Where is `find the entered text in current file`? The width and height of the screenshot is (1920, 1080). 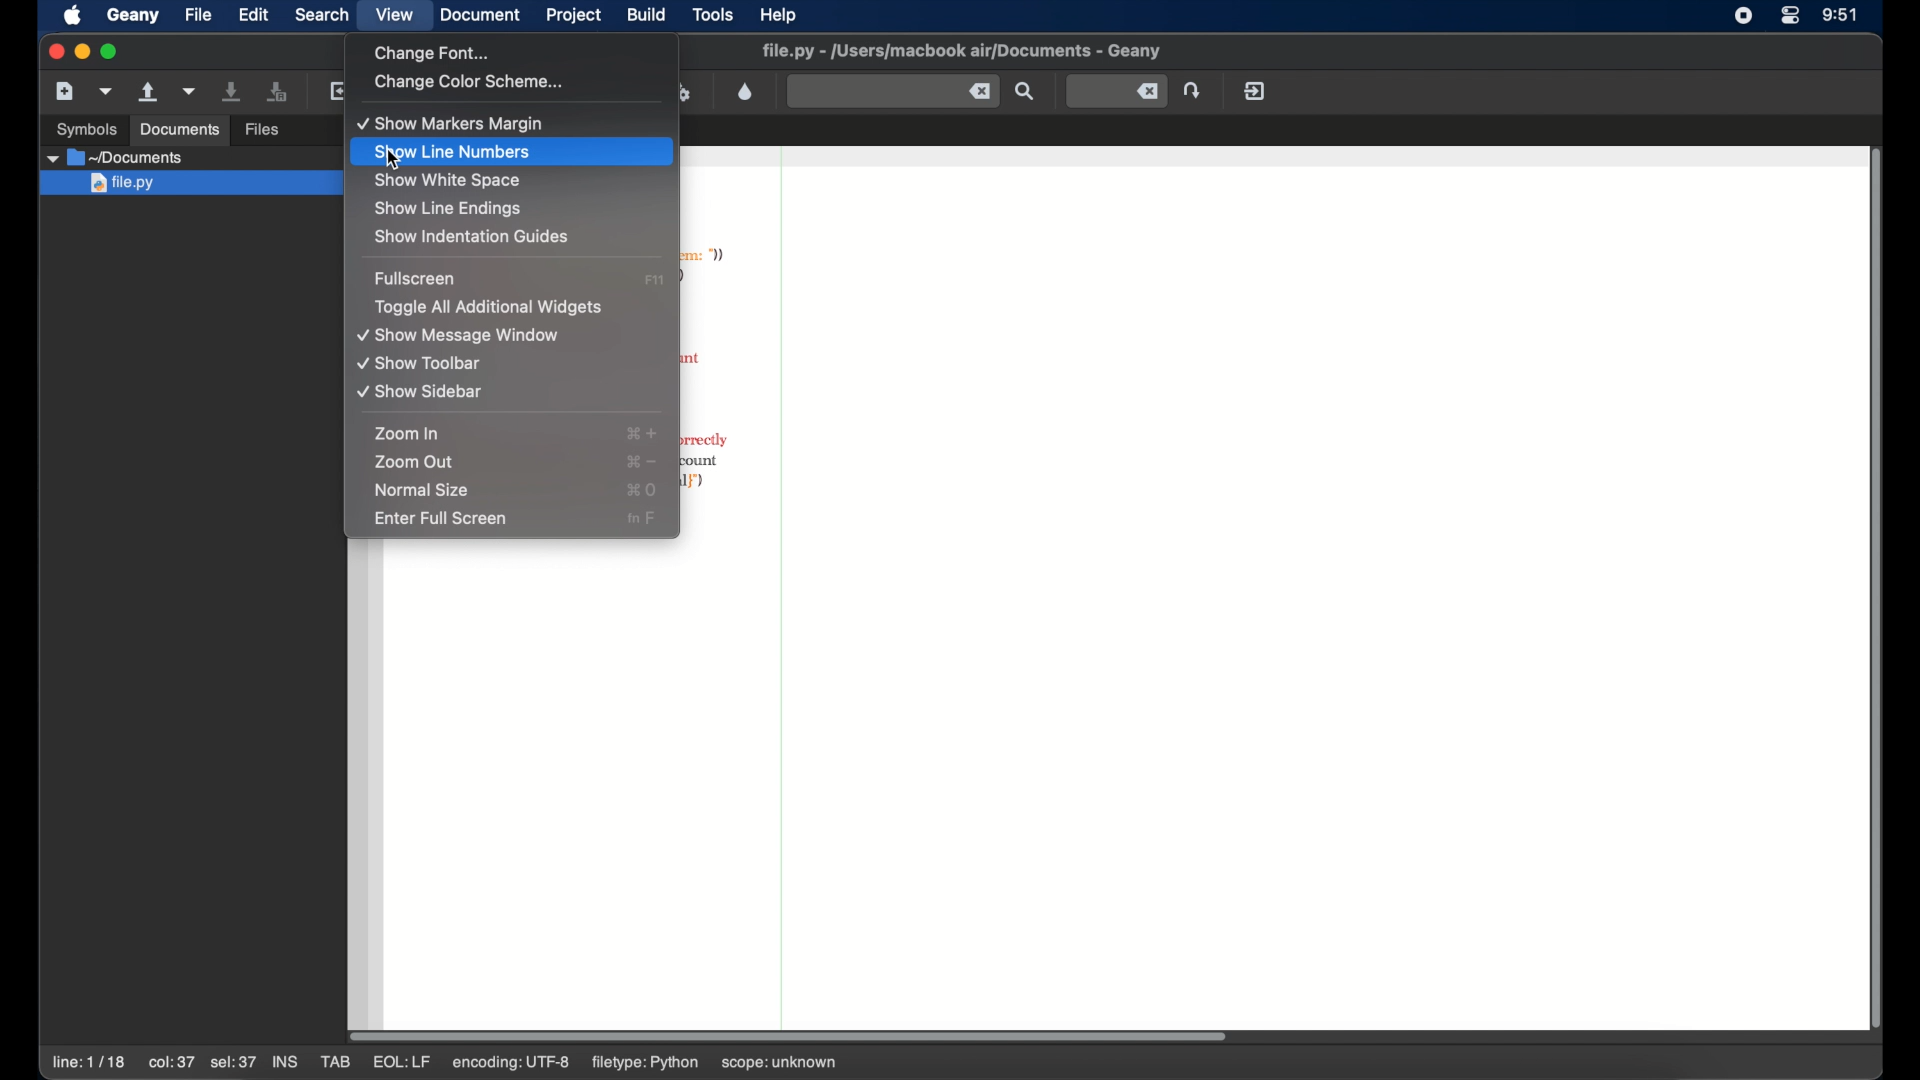 find the entered text in current file is located at coordinates (892, 92).